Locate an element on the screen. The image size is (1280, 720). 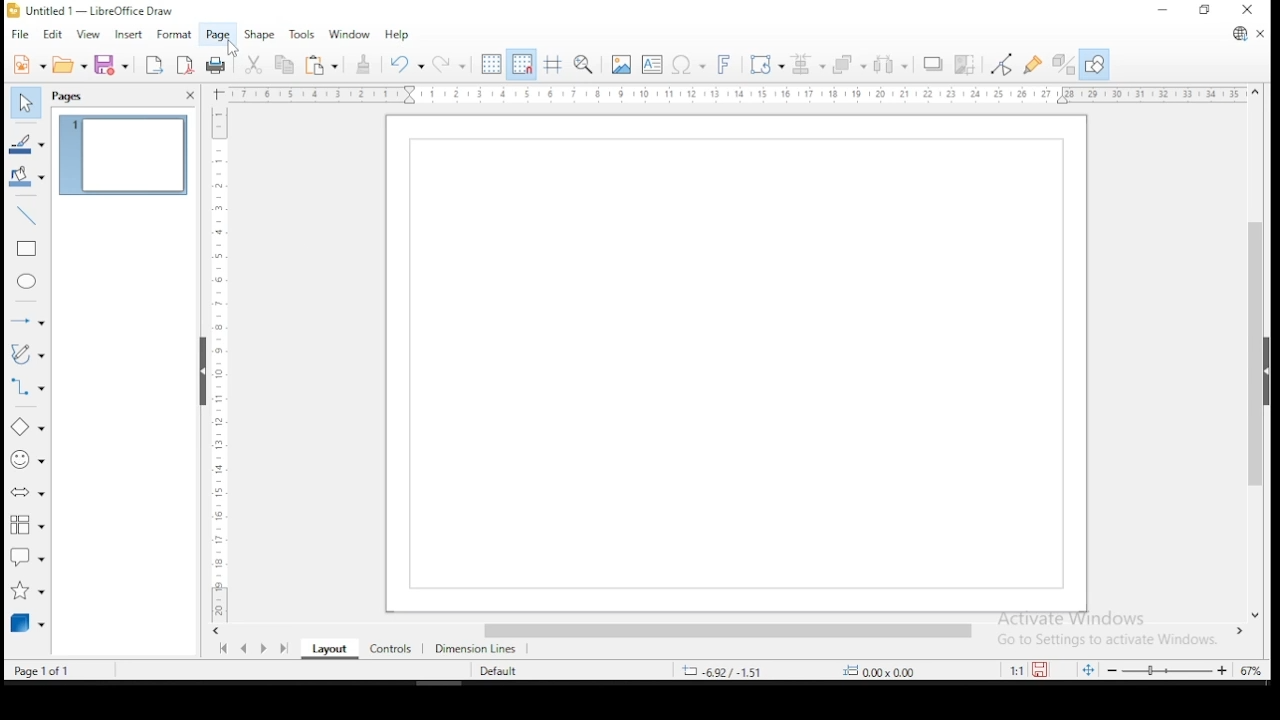
scale is located at coordinates (732, 95).